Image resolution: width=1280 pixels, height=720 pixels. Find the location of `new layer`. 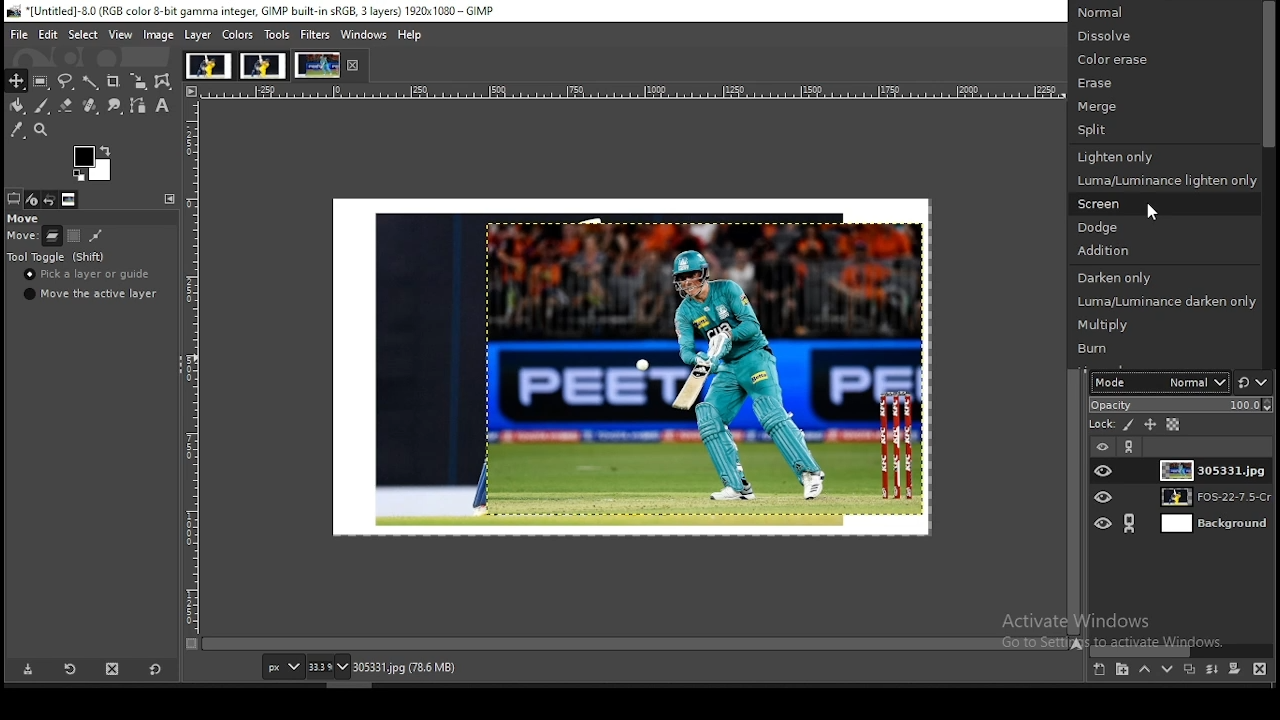

new layer is located at coordinates (1101, 669).